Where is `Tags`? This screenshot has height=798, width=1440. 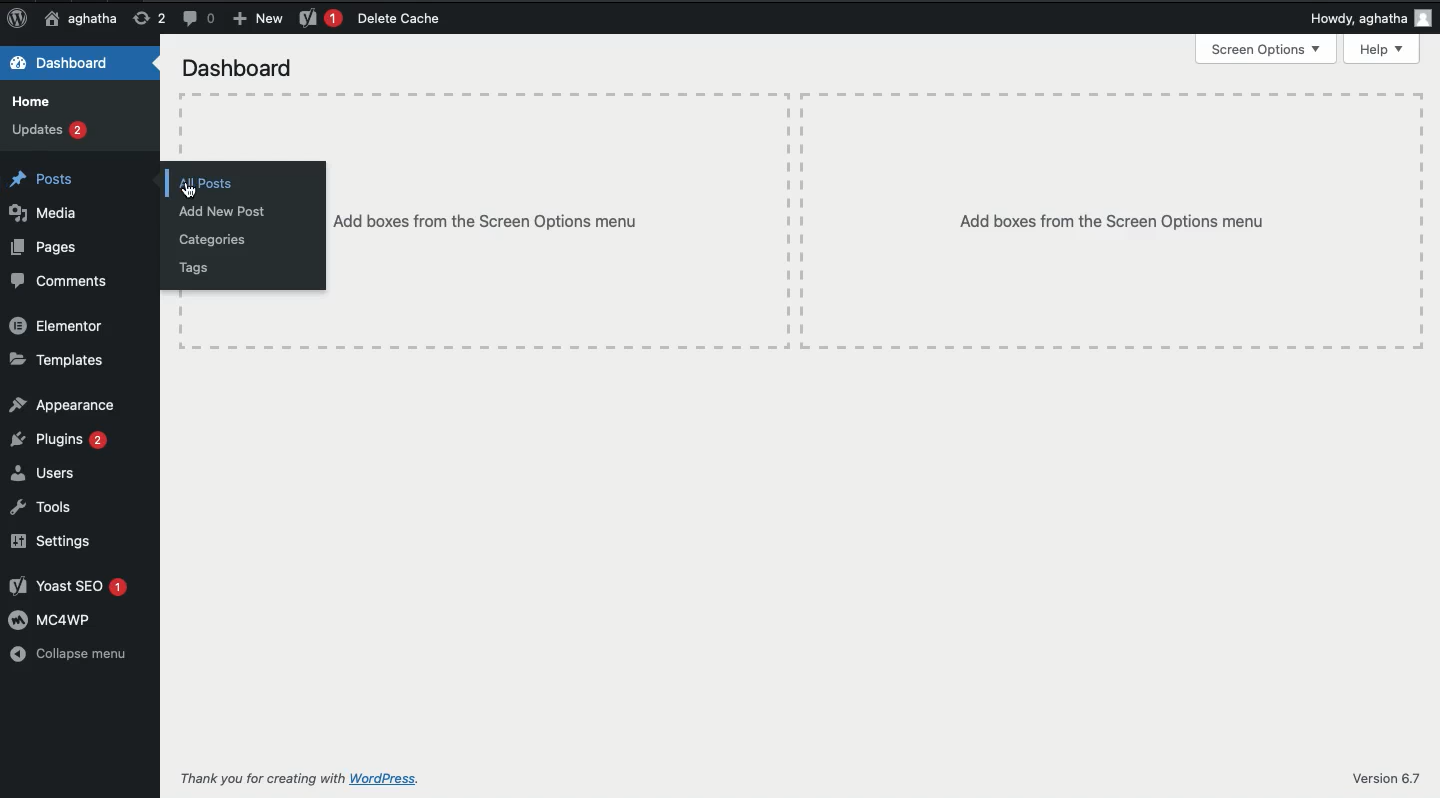 Tags is located at coordinates (196, 266).